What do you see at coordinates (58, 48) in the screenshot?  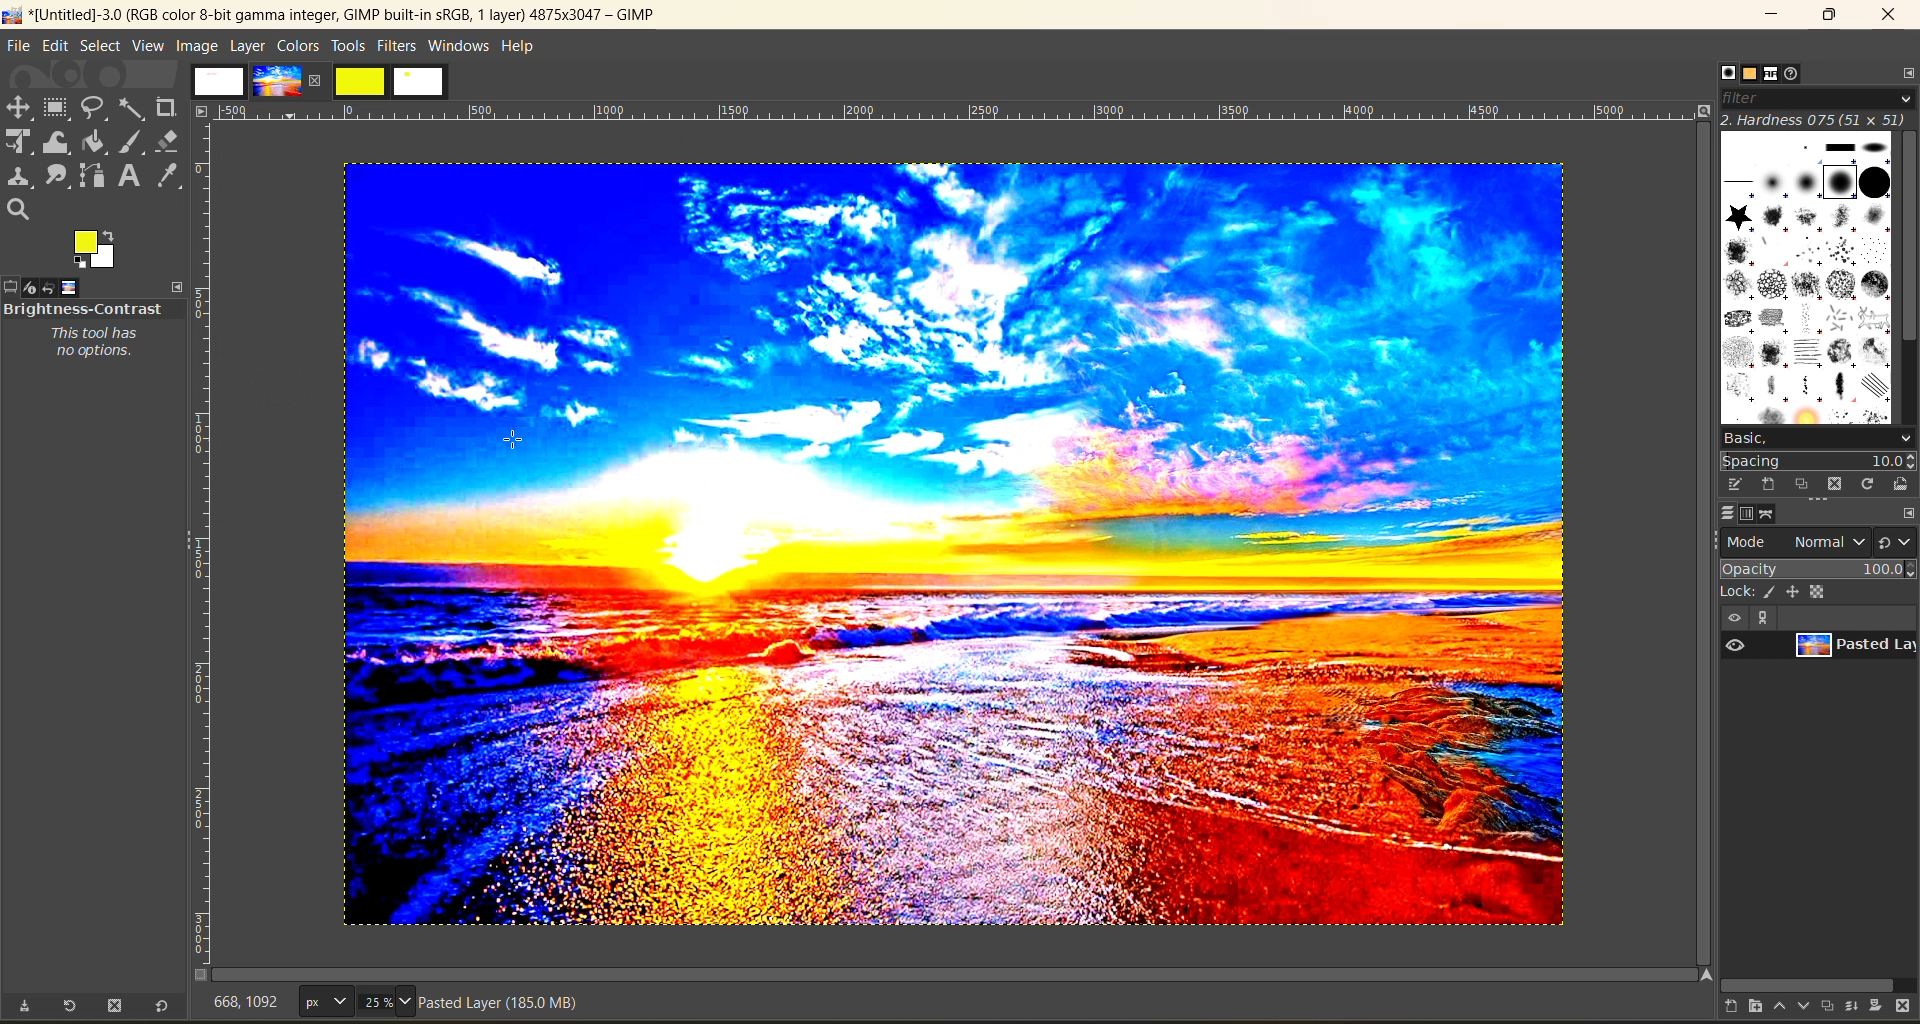 I see `edit` at bounding box center [58, 48].